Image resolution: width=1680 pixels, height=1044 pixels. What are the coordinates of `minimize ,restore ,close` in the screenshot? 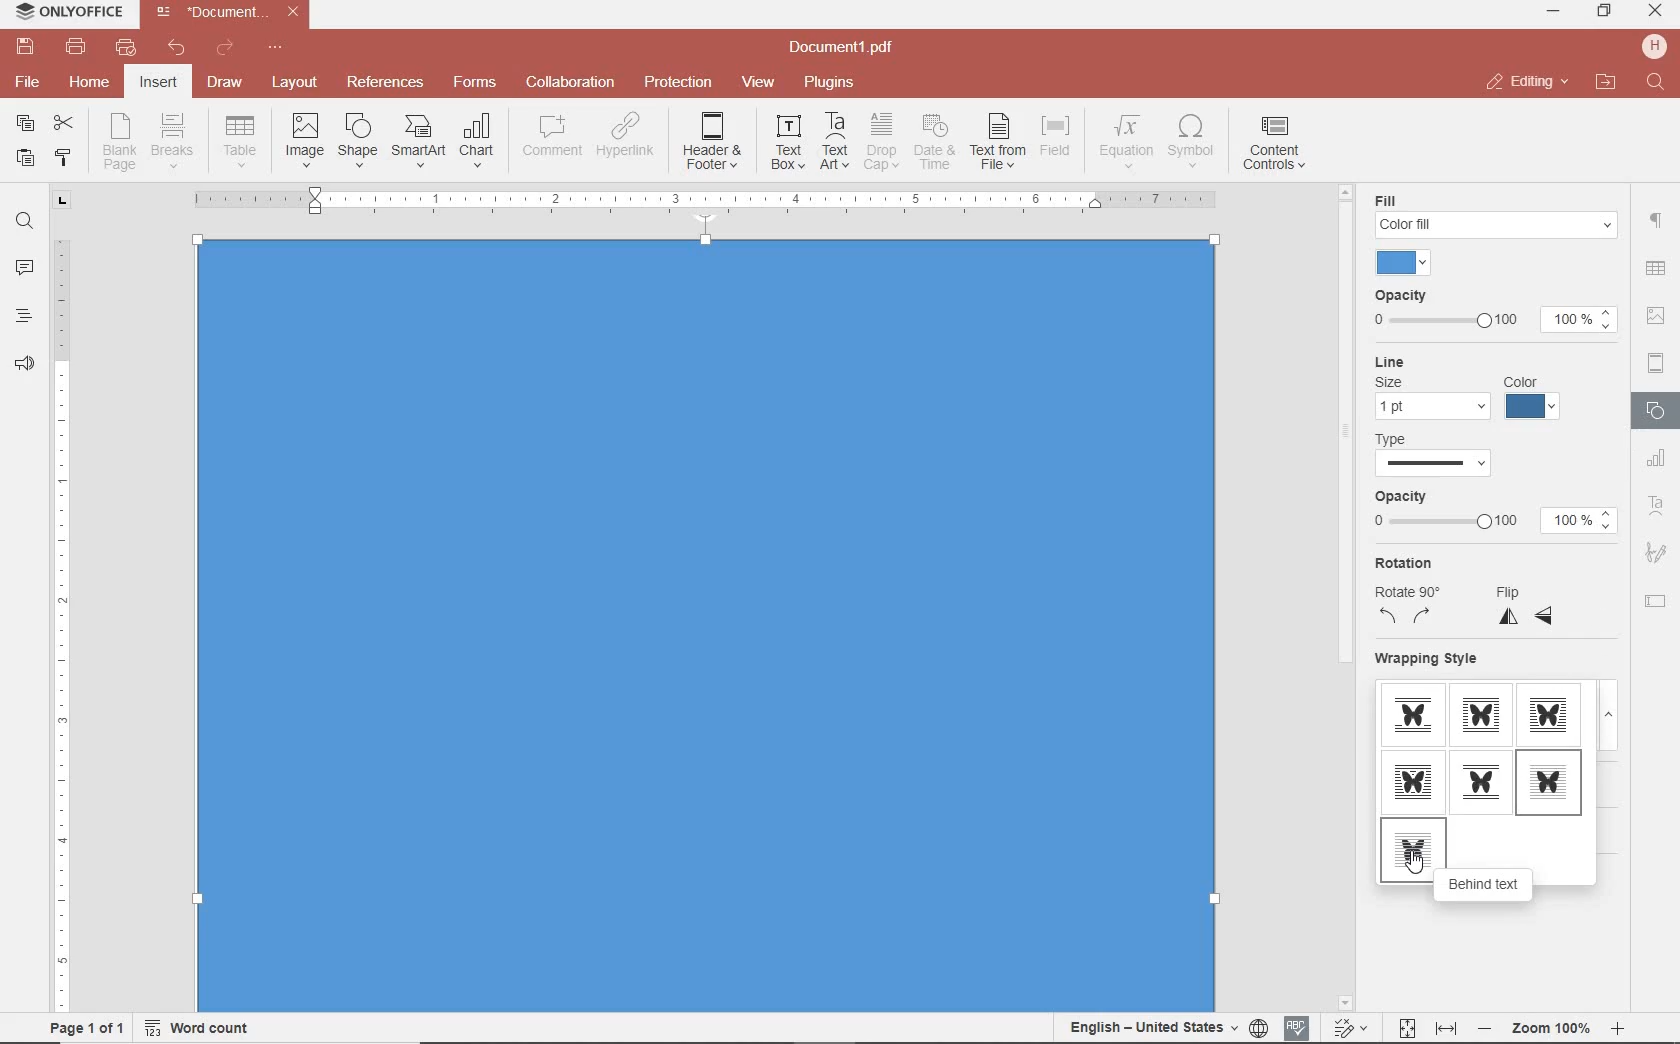 It's located at (1659, 12).